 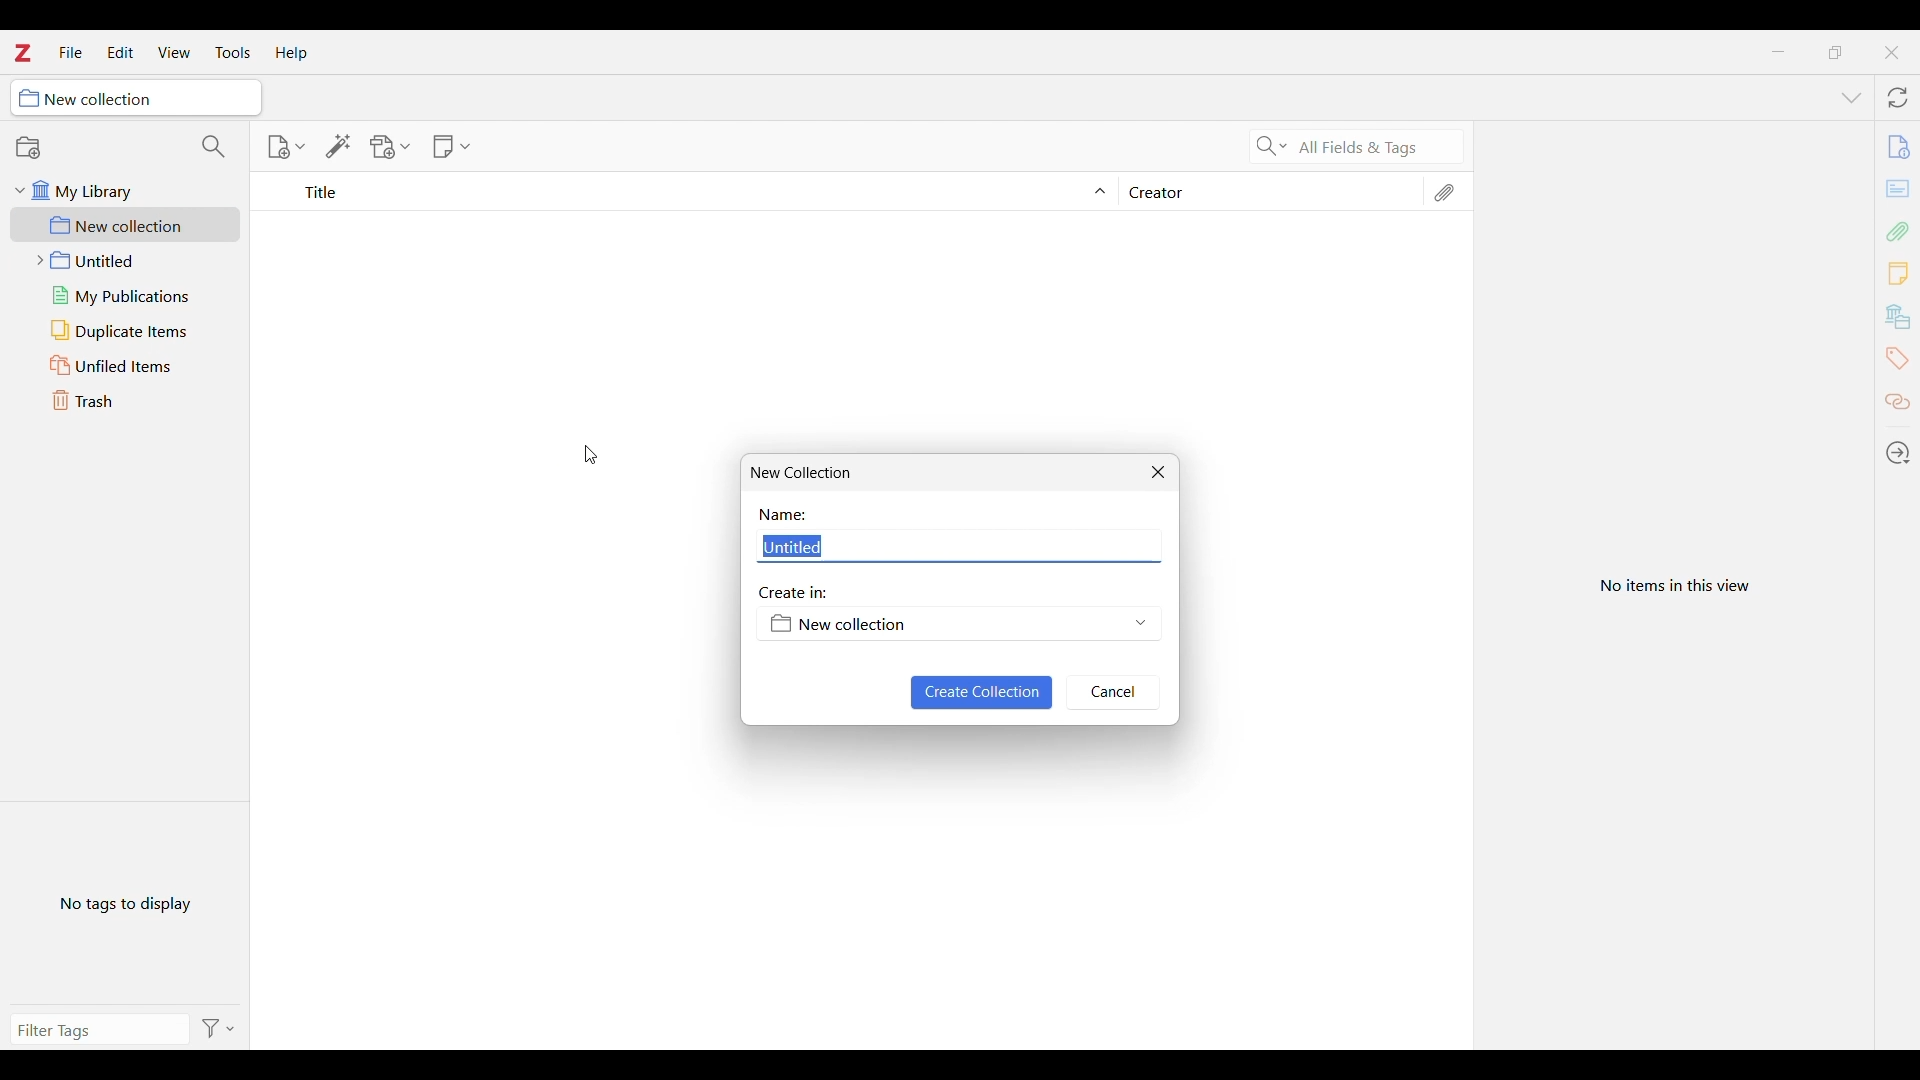 What do you see at coordinates (808, 474) in the screenshot?
I see `New Collection` at bounding box center [808, 474].